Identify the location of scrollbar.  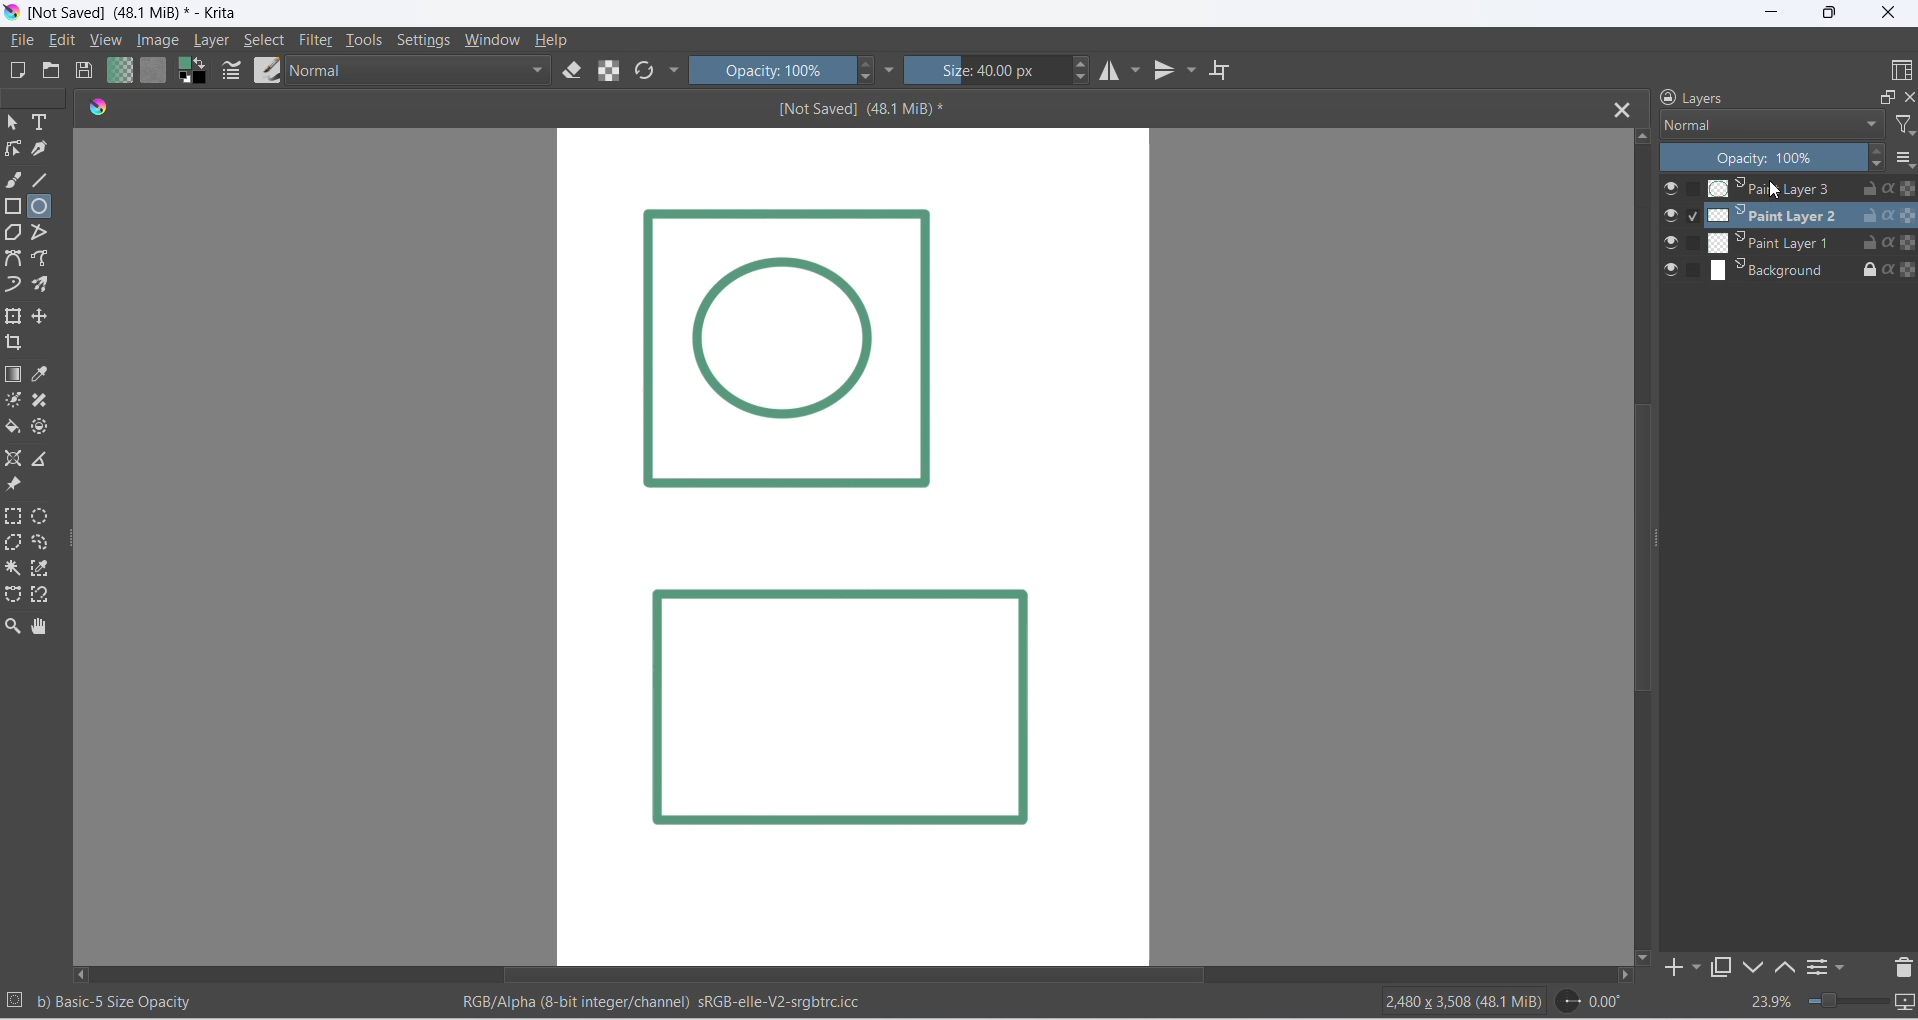
(1029, 976).